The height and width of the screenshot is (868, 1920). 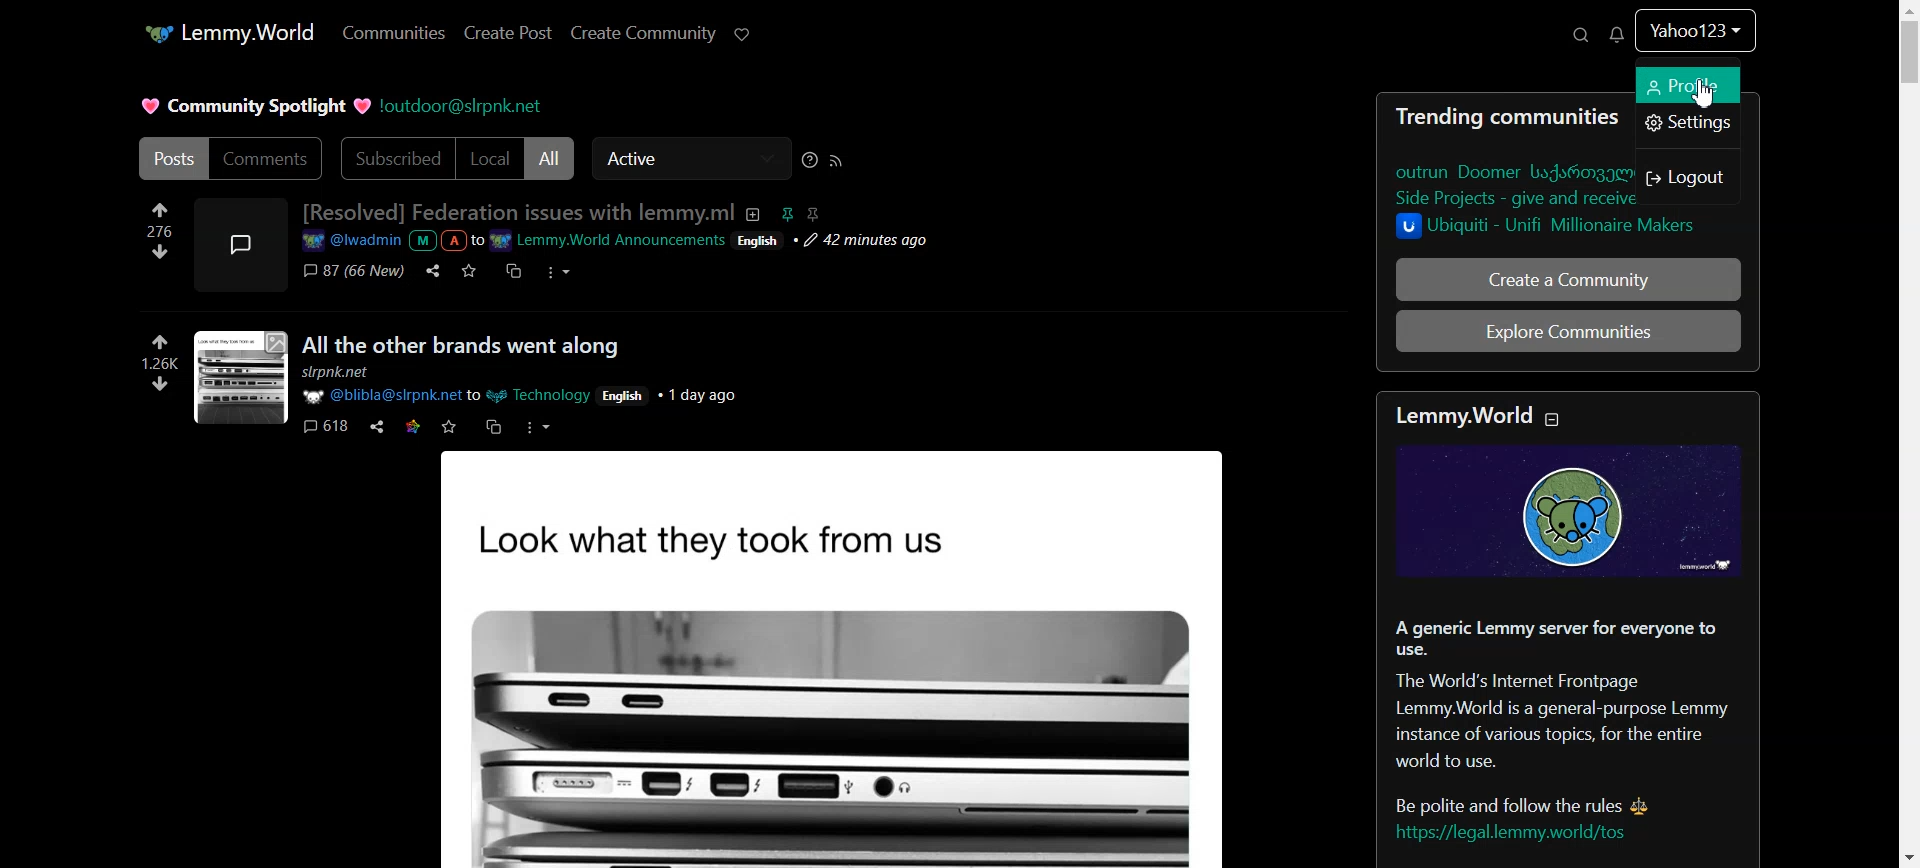 What do you see at coordinates (754, 215) in the screenshot?
I see `About` at bounding box center [754, 215].